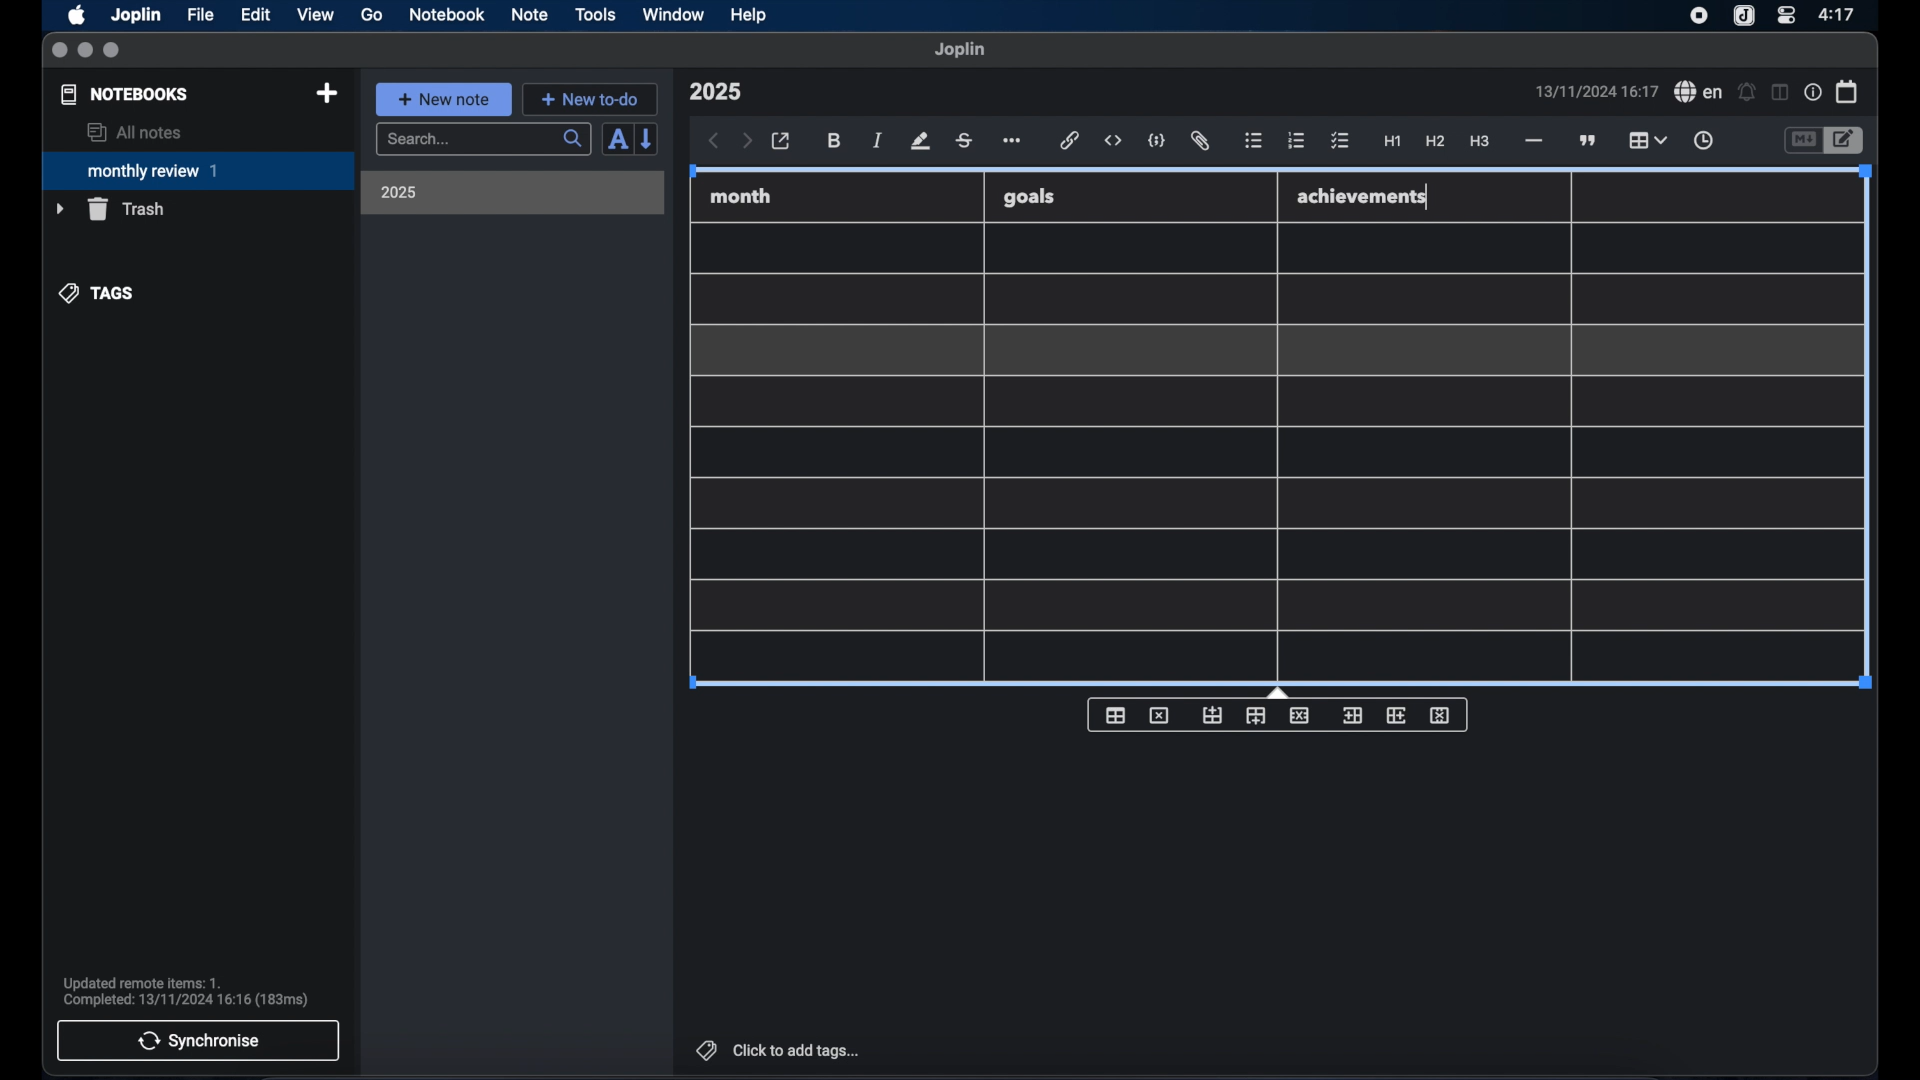 This screenshot has height=1080, width=1920. Describe the element at coordinates (1296, 140) in the screenshot. I see `numbered list` at that location.